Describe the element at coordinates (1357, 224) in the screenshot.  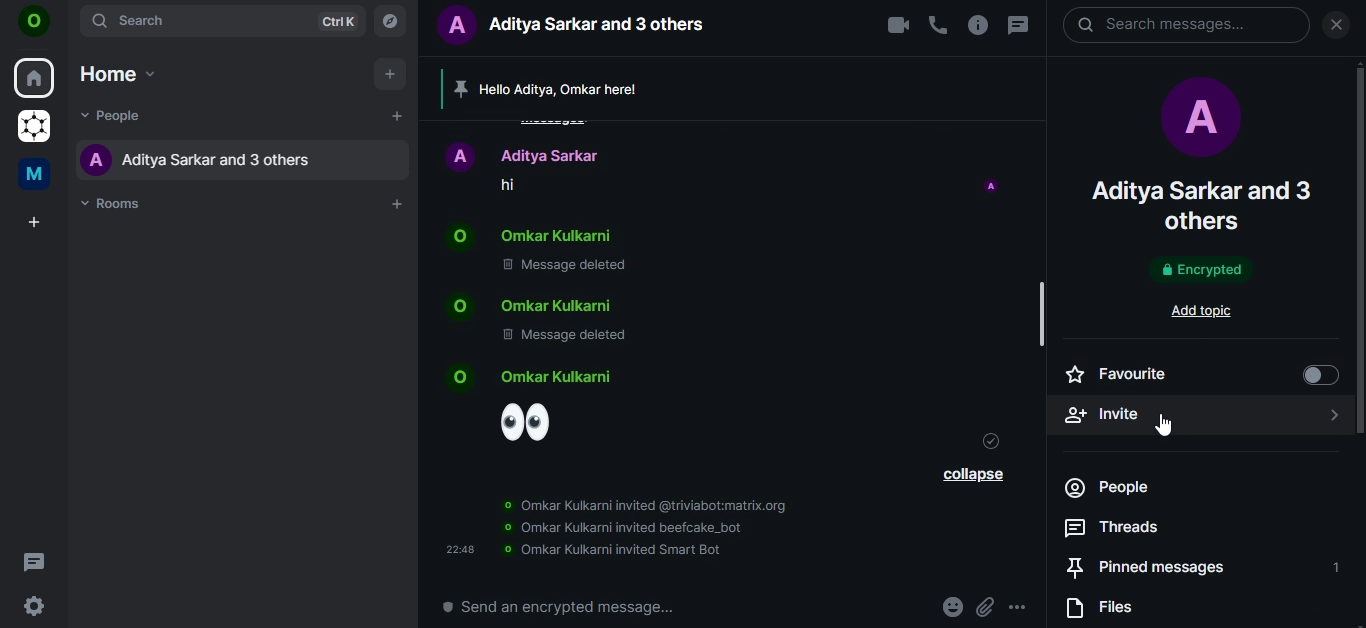
I see `scrollbar` at that location.